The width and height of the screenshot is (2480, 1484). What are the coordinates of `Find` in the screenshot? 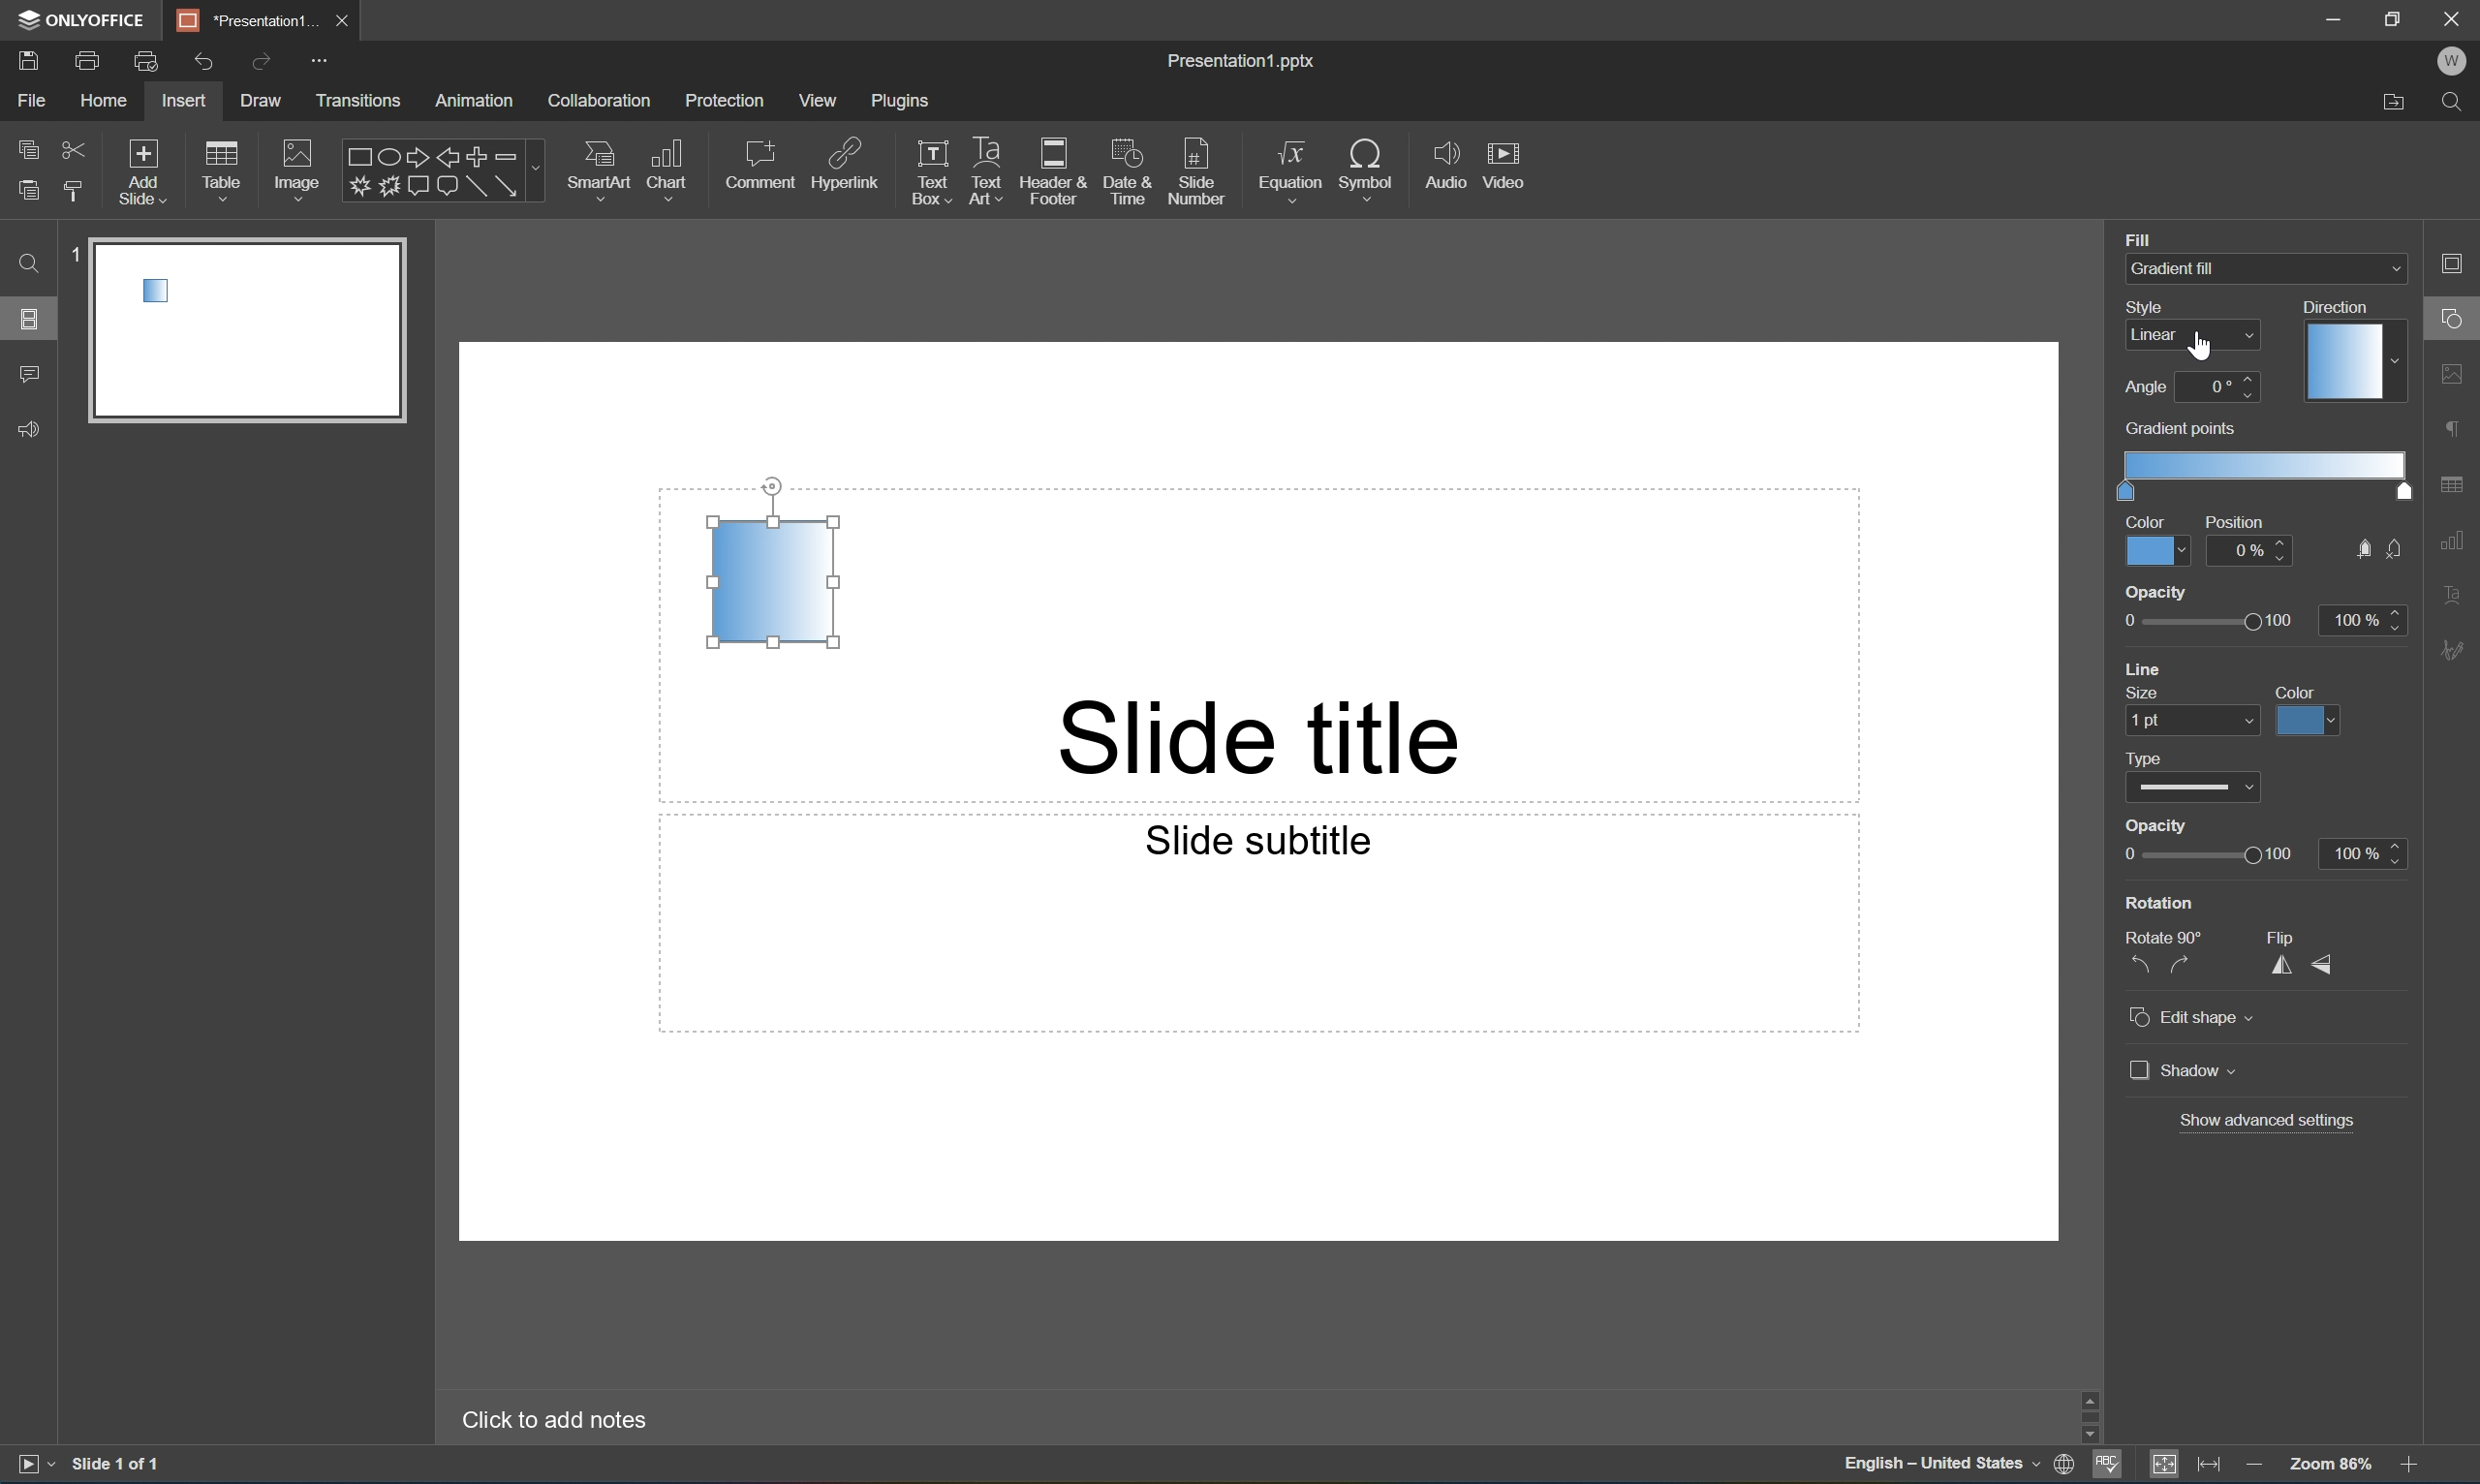 It's located at (28, 264).